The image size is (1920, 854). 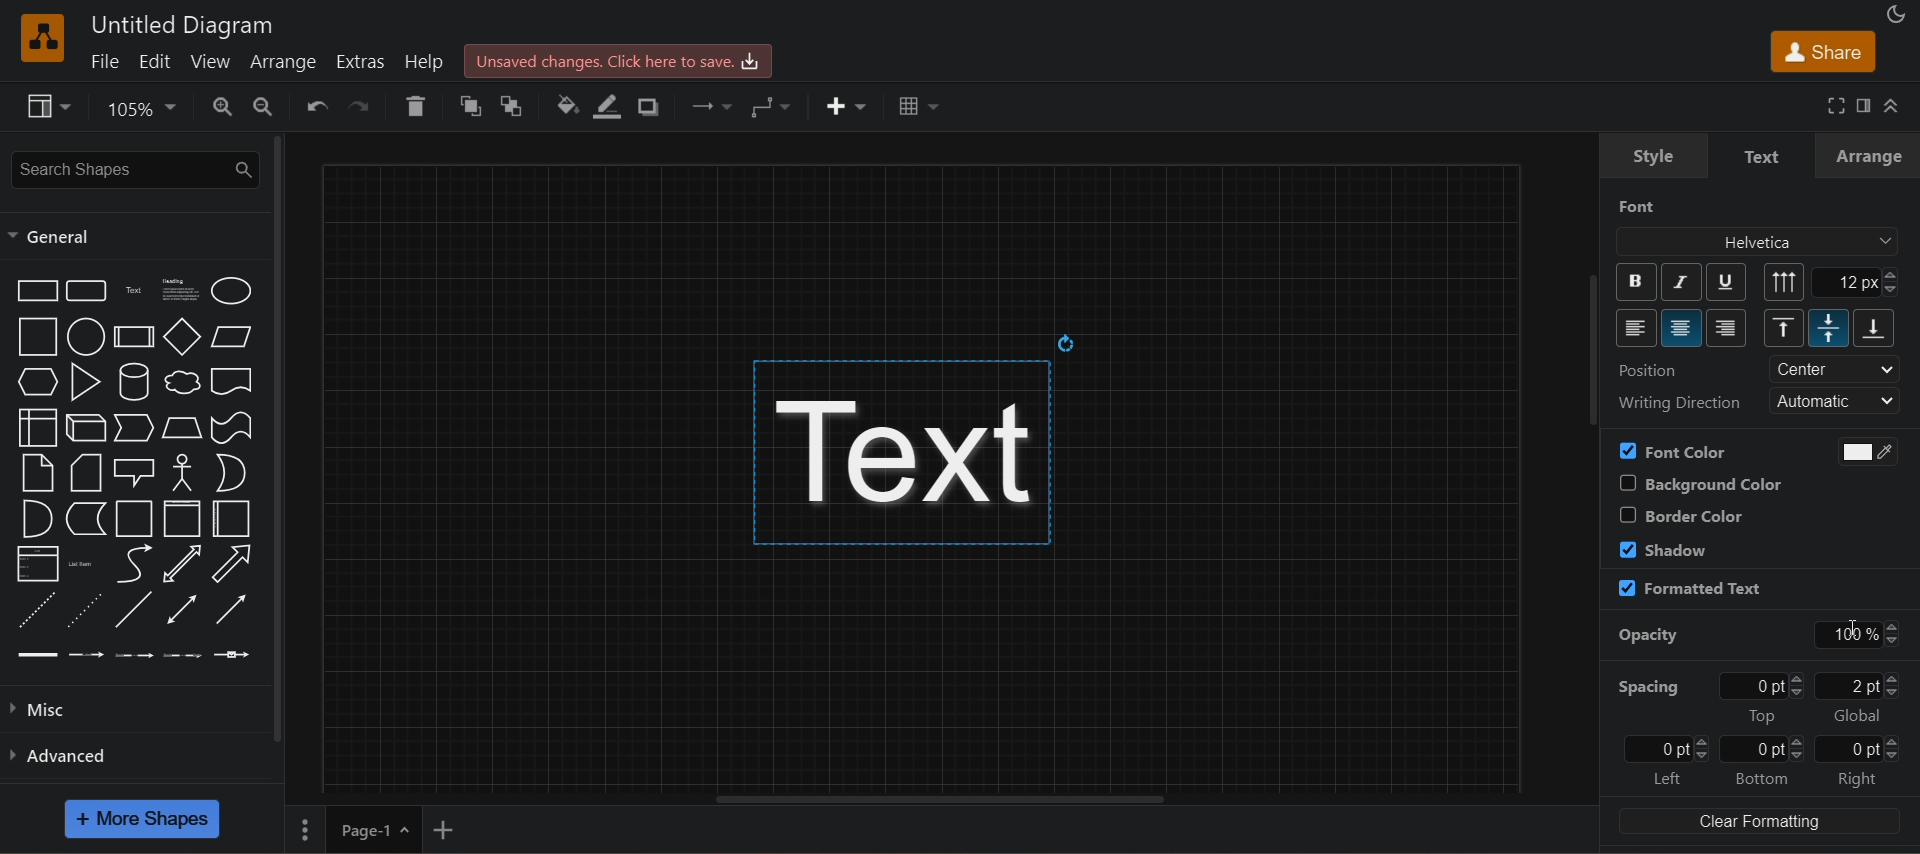 What do you see at coordinates (1860, 451) in the screenshot?
I see `use black and white` at bounding box center [1860, 451].